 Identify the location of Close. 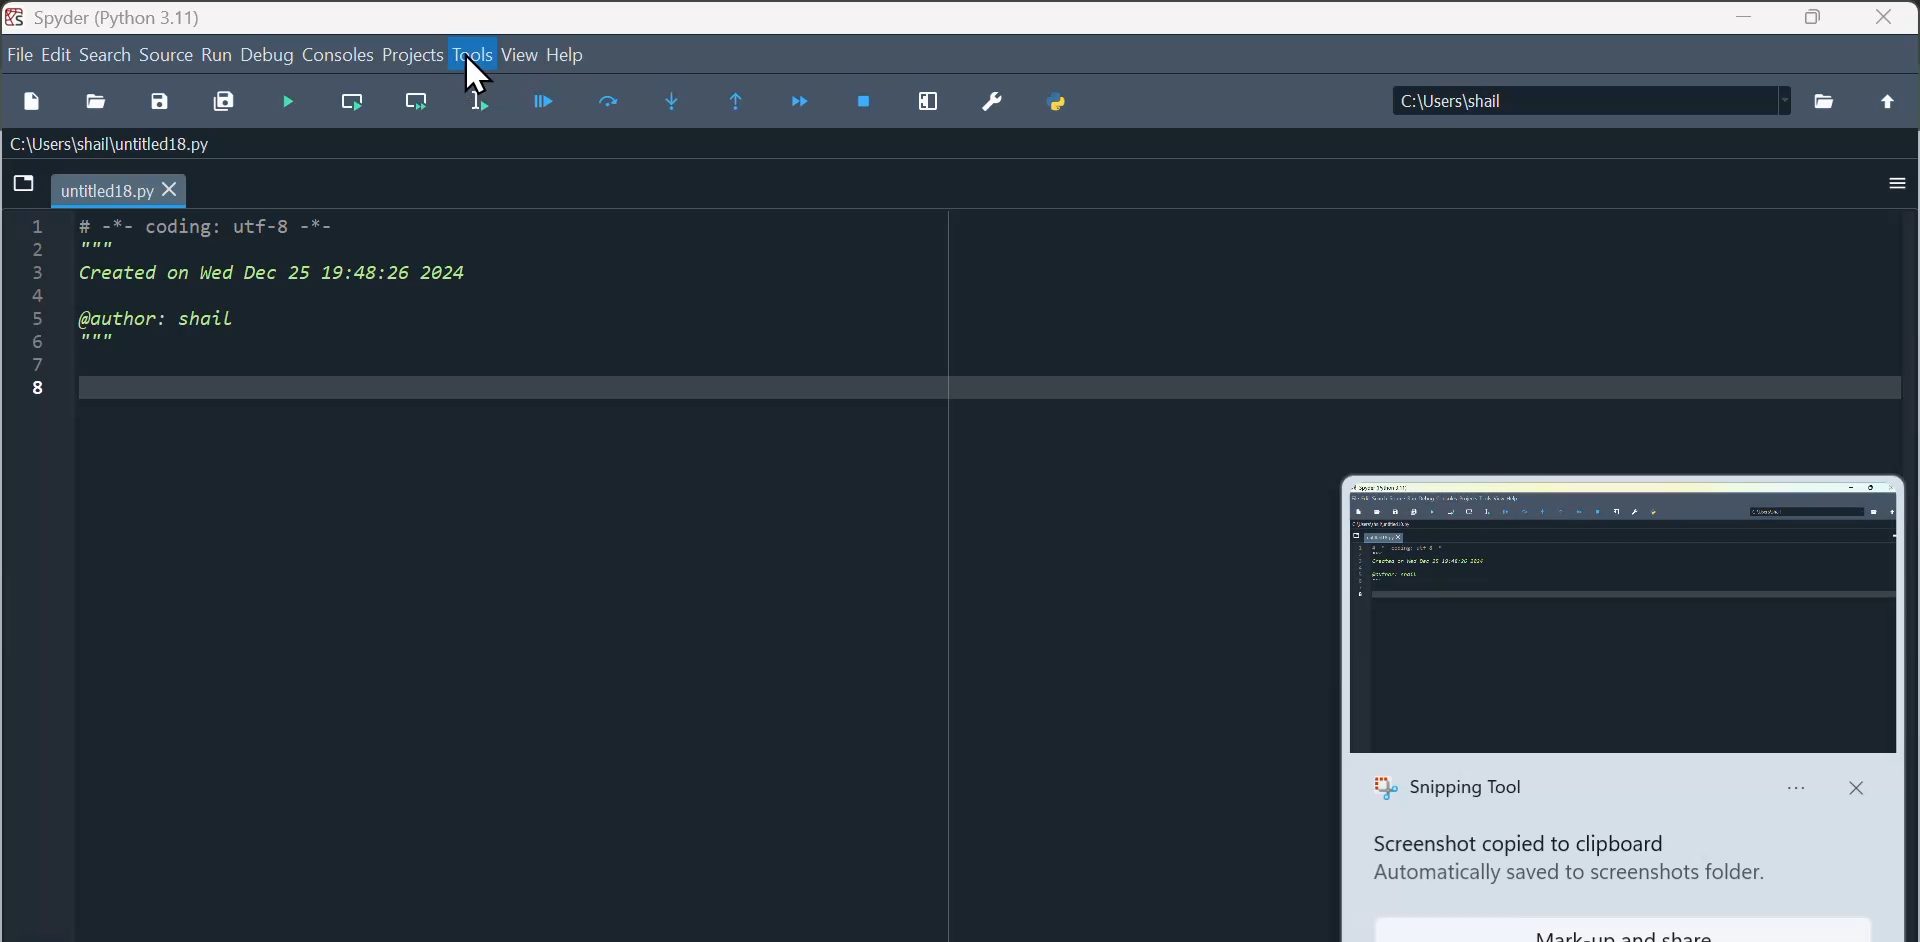
(1888, 17).